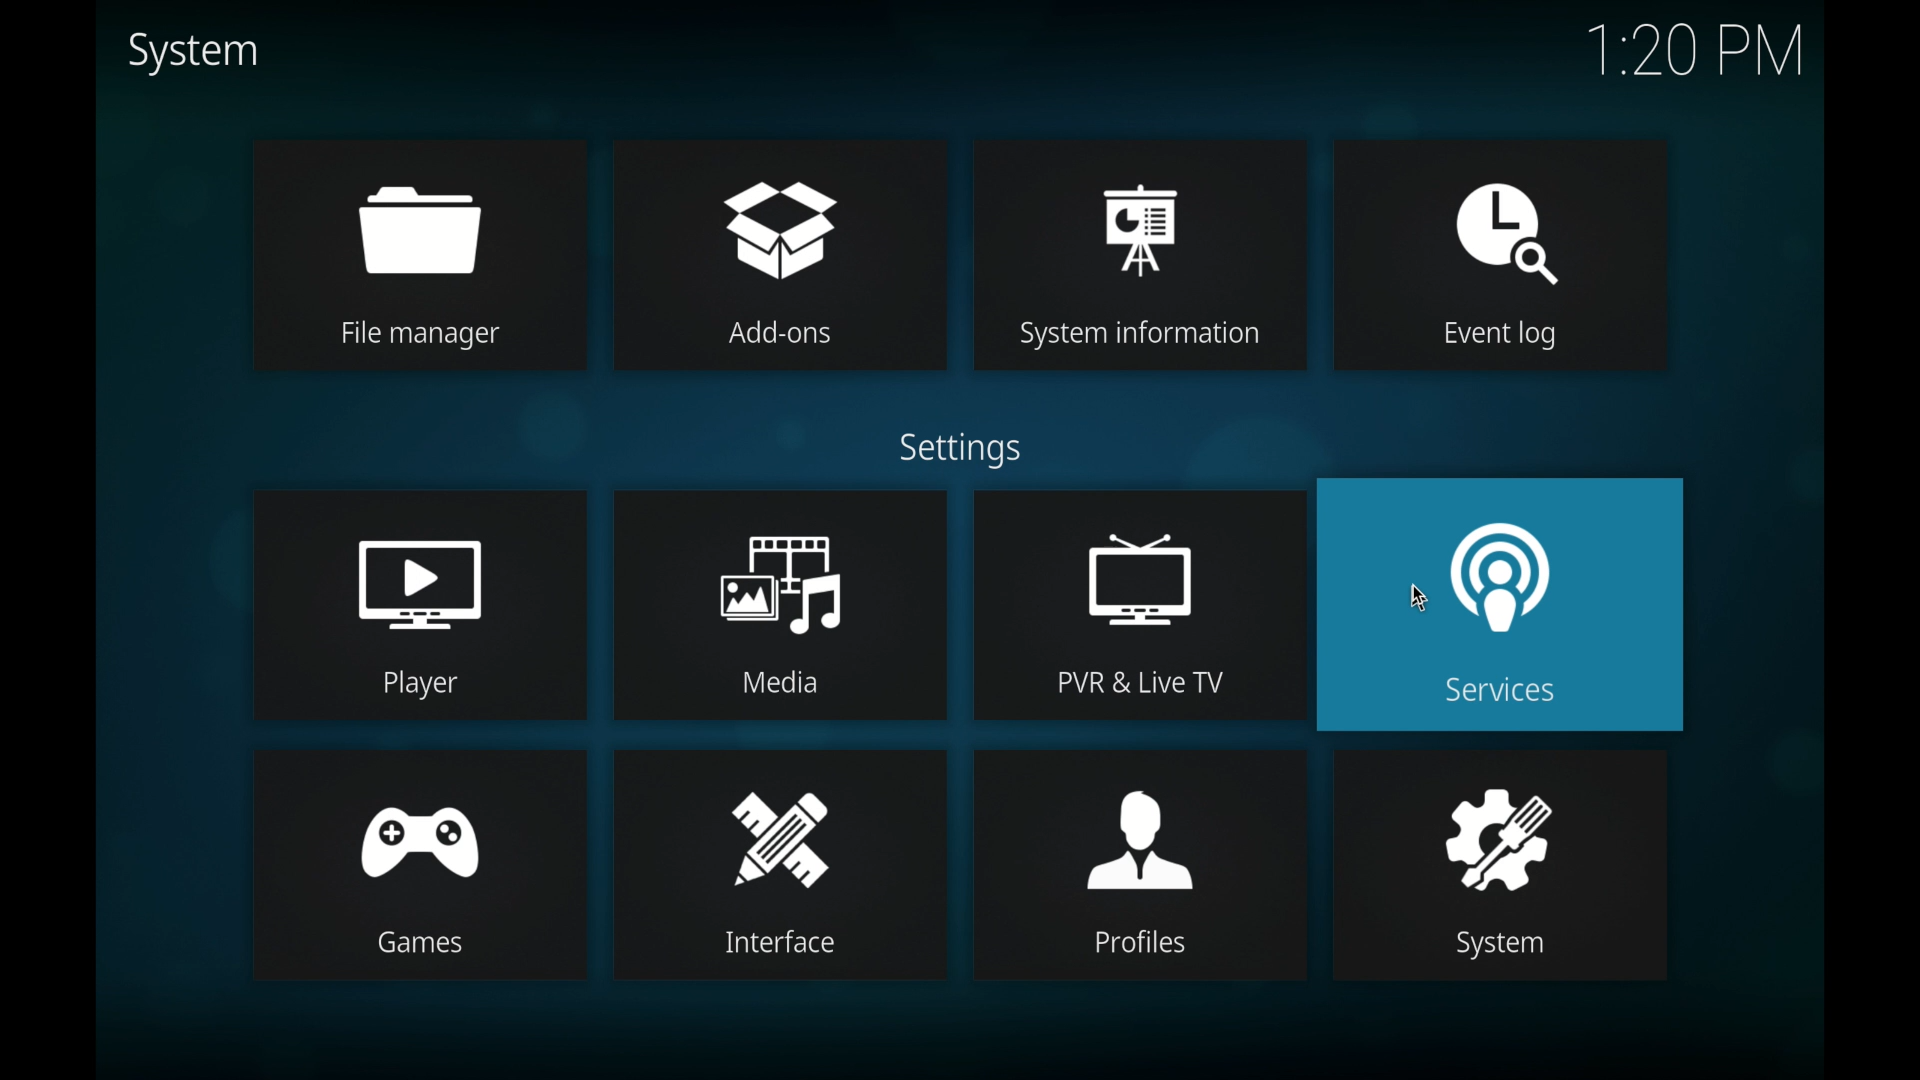 This screenshot has height=1080, width=1920. What do you see at coordinates (1696, 52) in the screenshot?
I see `time` at bounding box center [1696, 52].